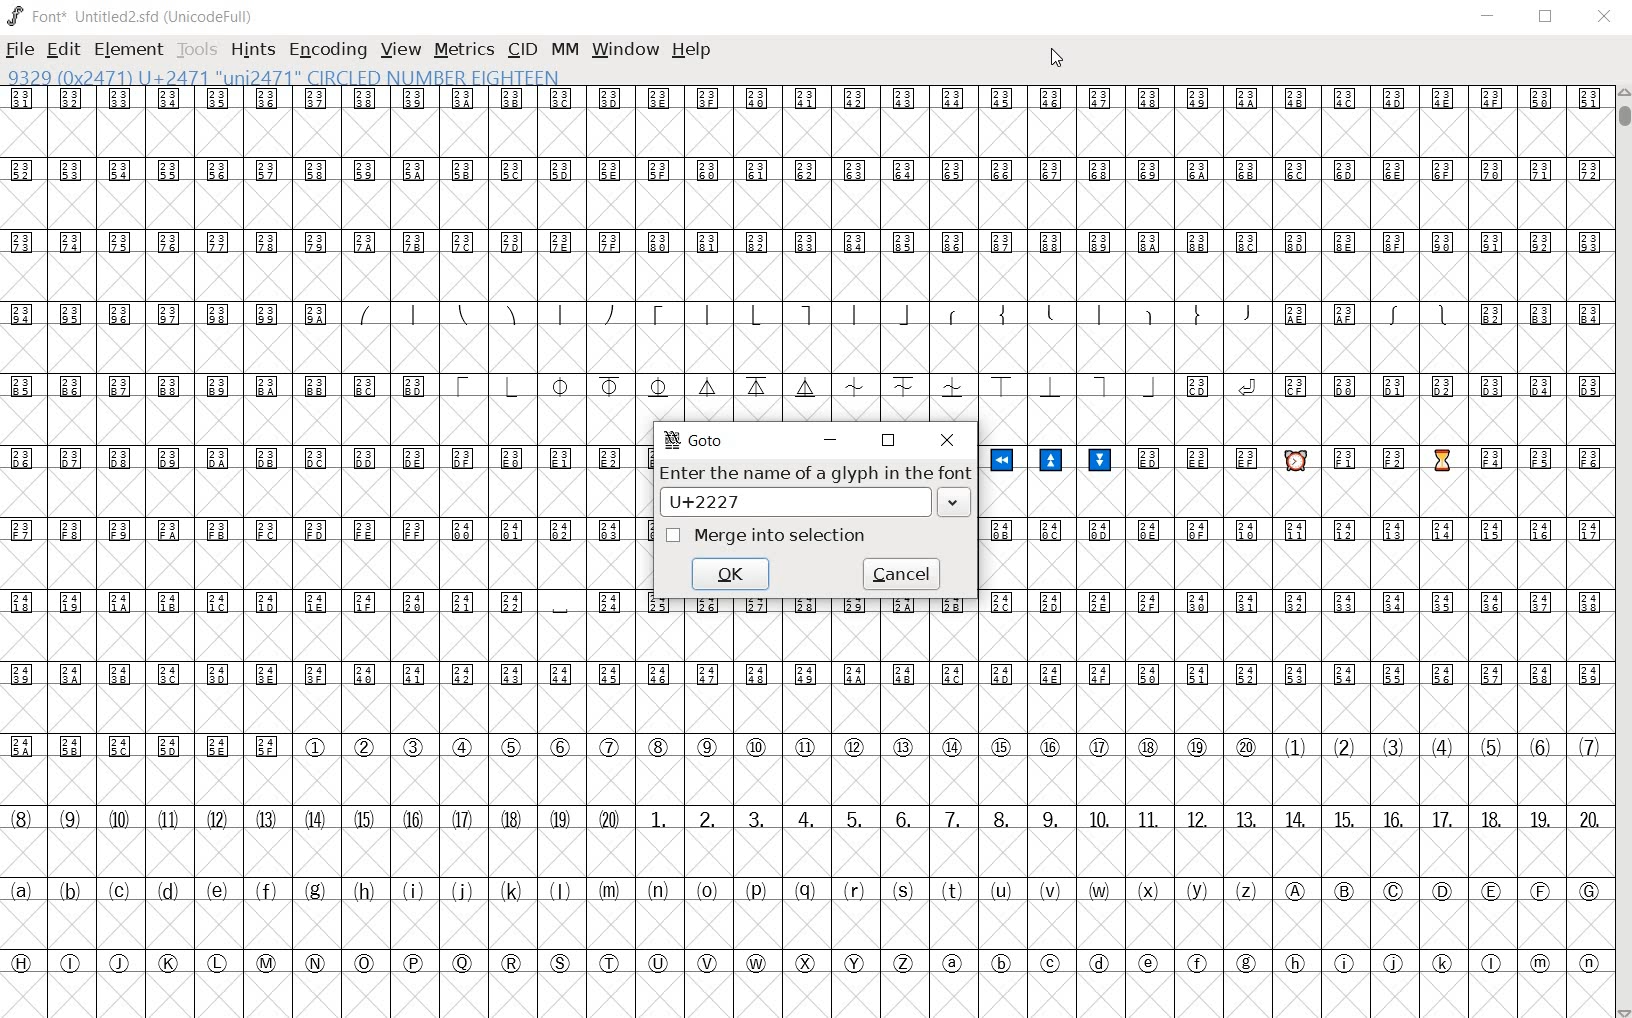 This screenshot has width=1632, height=1018. What do you see at coordinates (815, 473) in the screenshot?
I see `Enter the name of a glyph in the font` at bounding box center [815, 473].